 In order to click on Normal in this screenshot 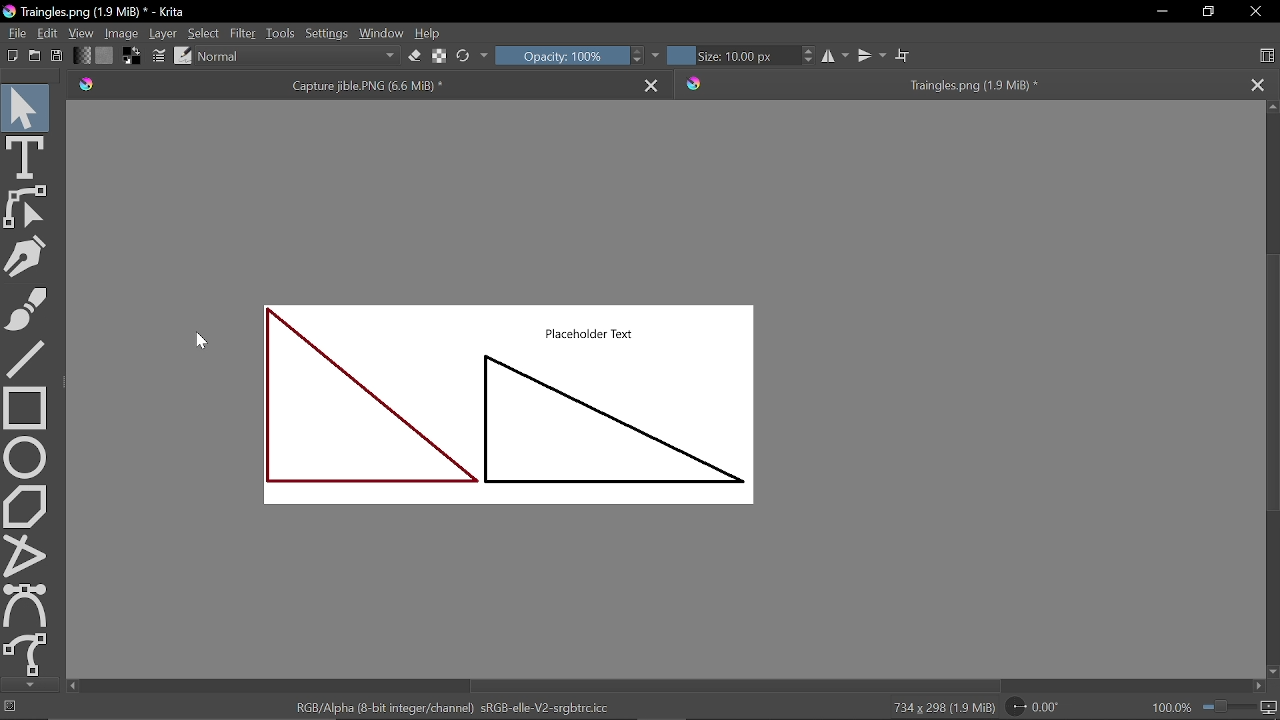, I will do `click(298, 57)`.